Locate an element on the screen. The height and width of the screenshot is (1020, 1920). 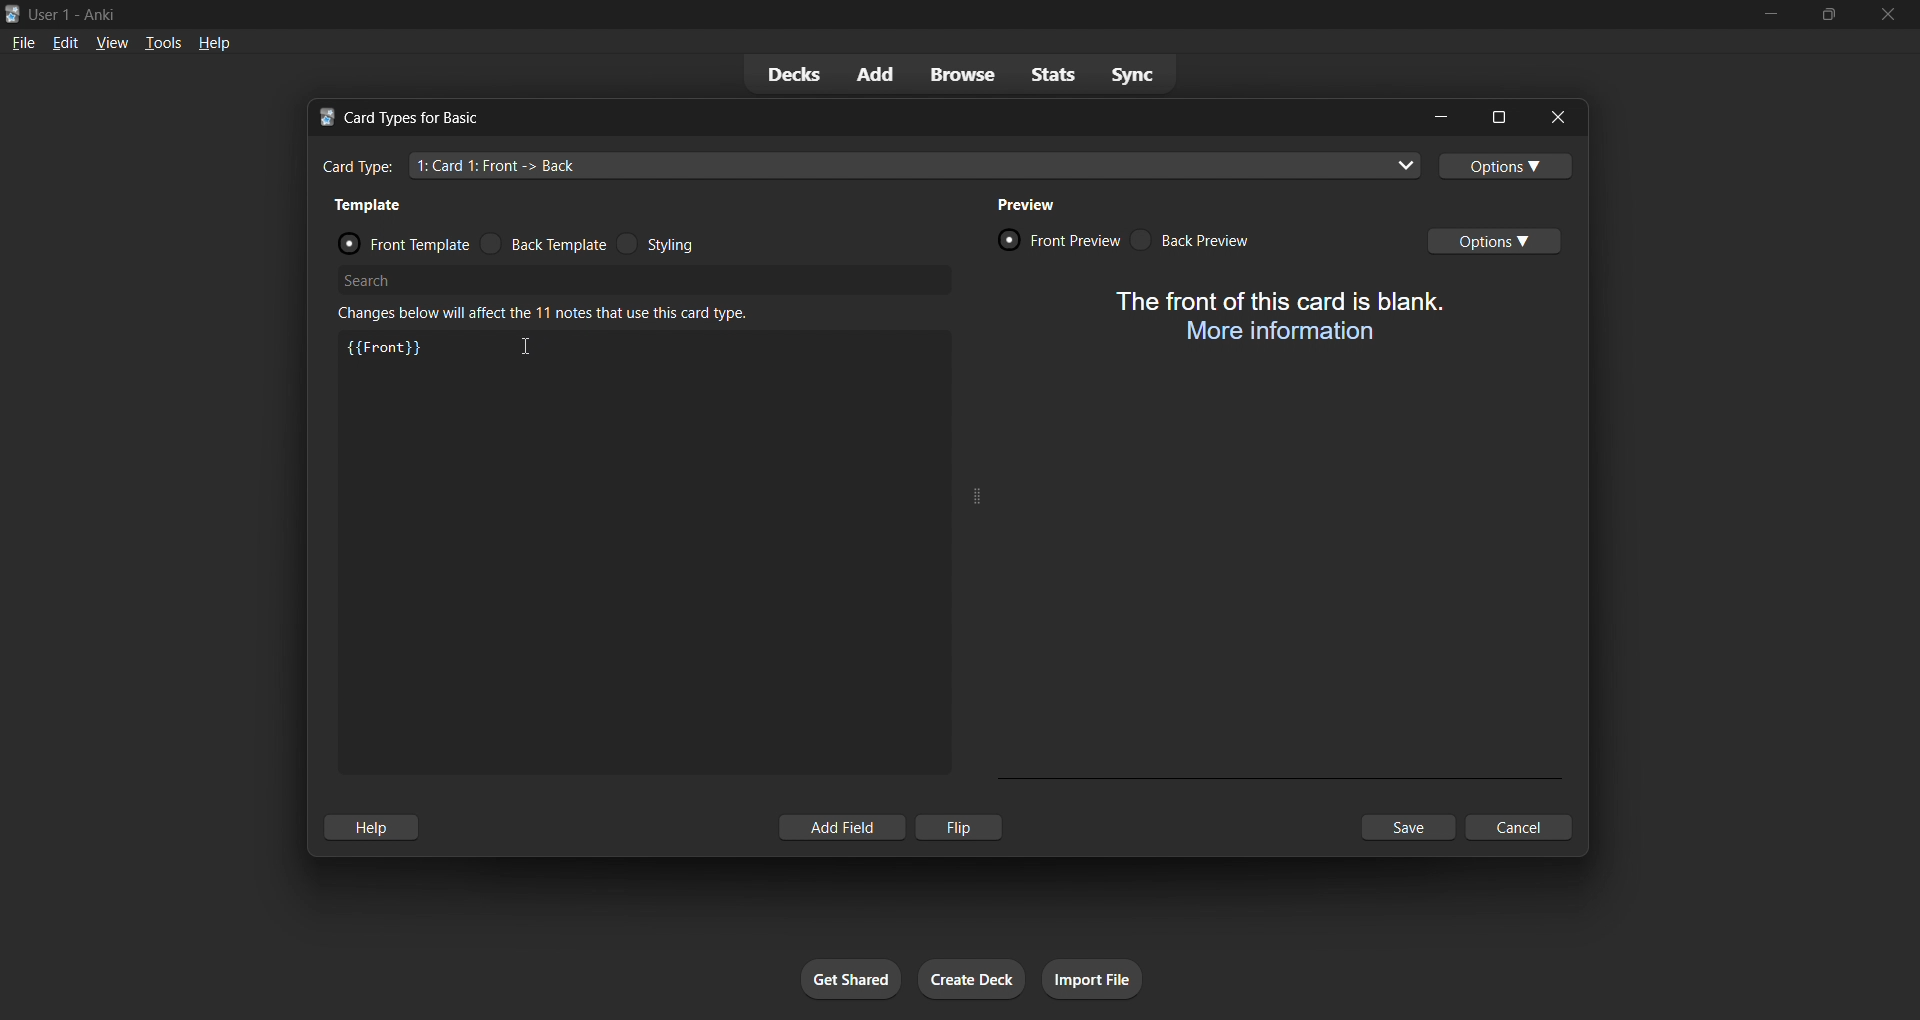
styling is located at coordinates (682, 245).